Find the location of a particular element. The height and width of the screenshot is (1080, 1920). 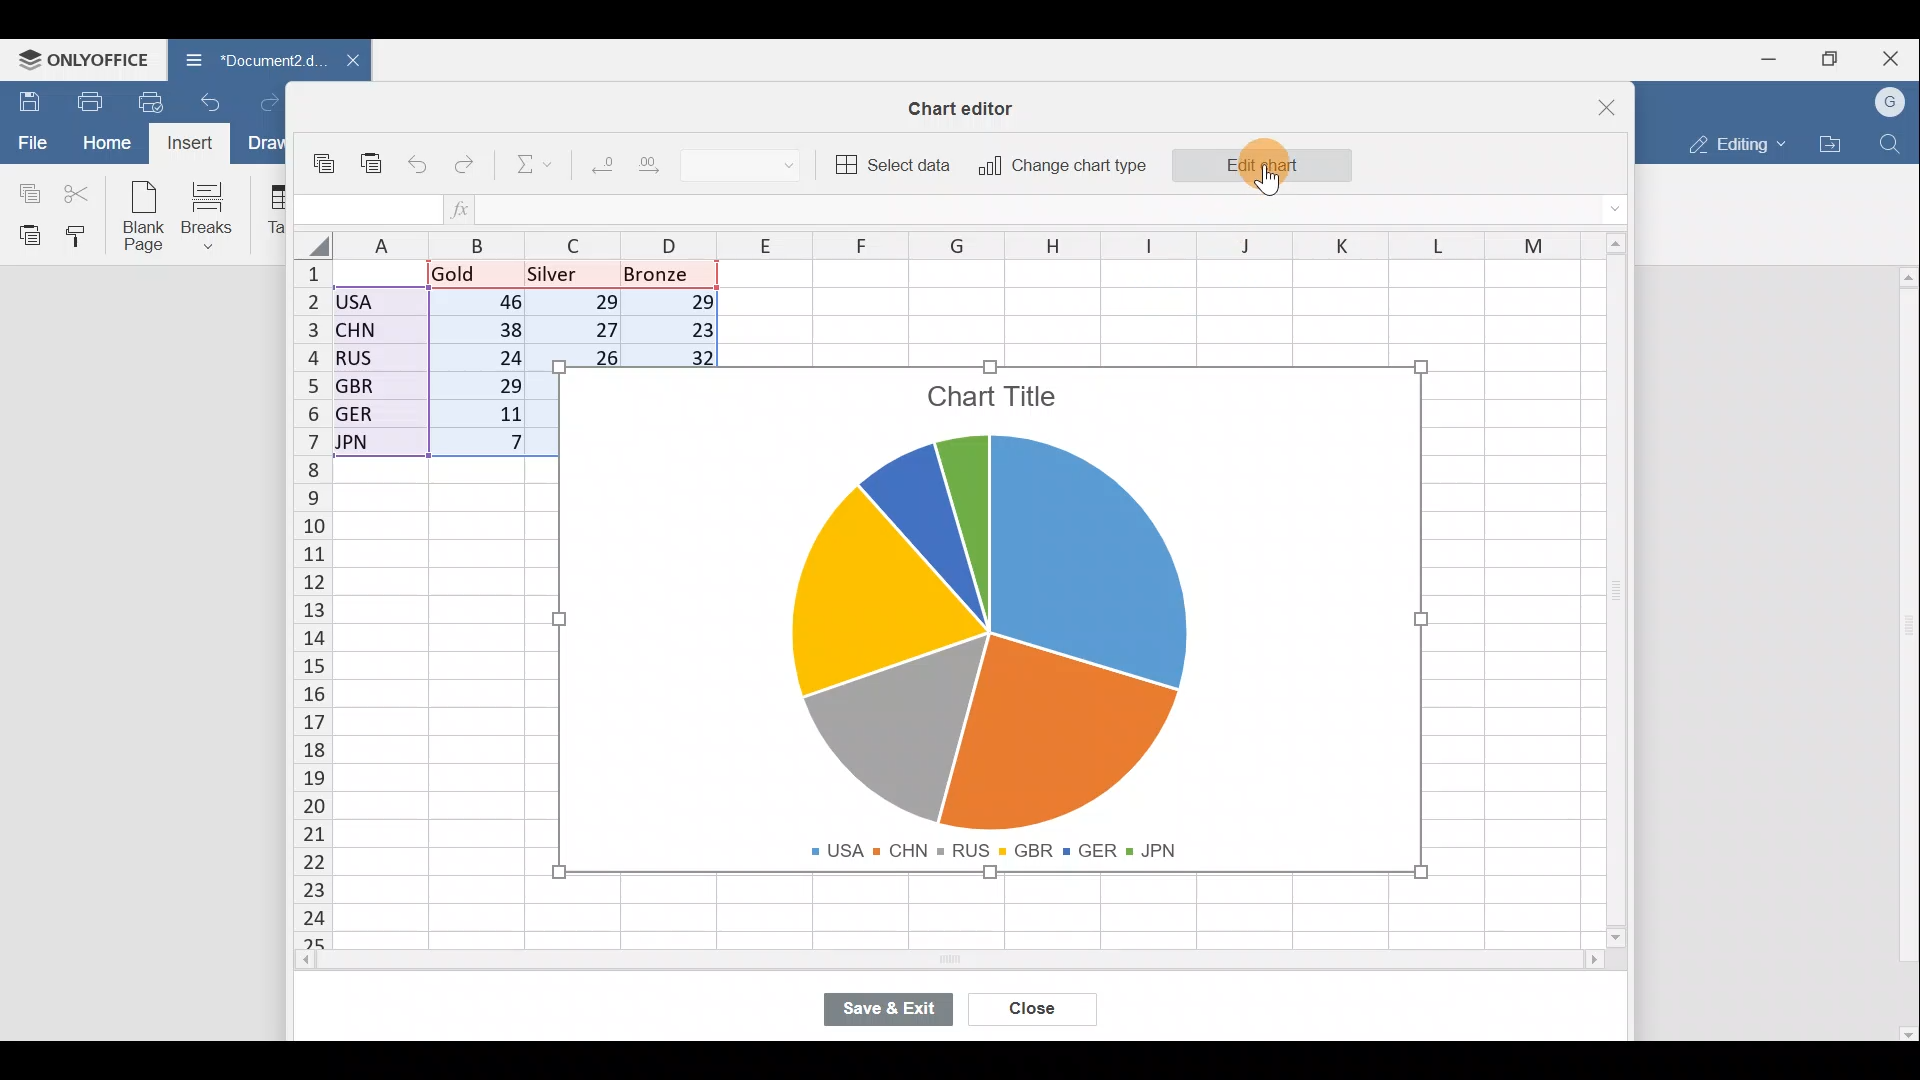

Minimize is located at coordinates (1776, 57).